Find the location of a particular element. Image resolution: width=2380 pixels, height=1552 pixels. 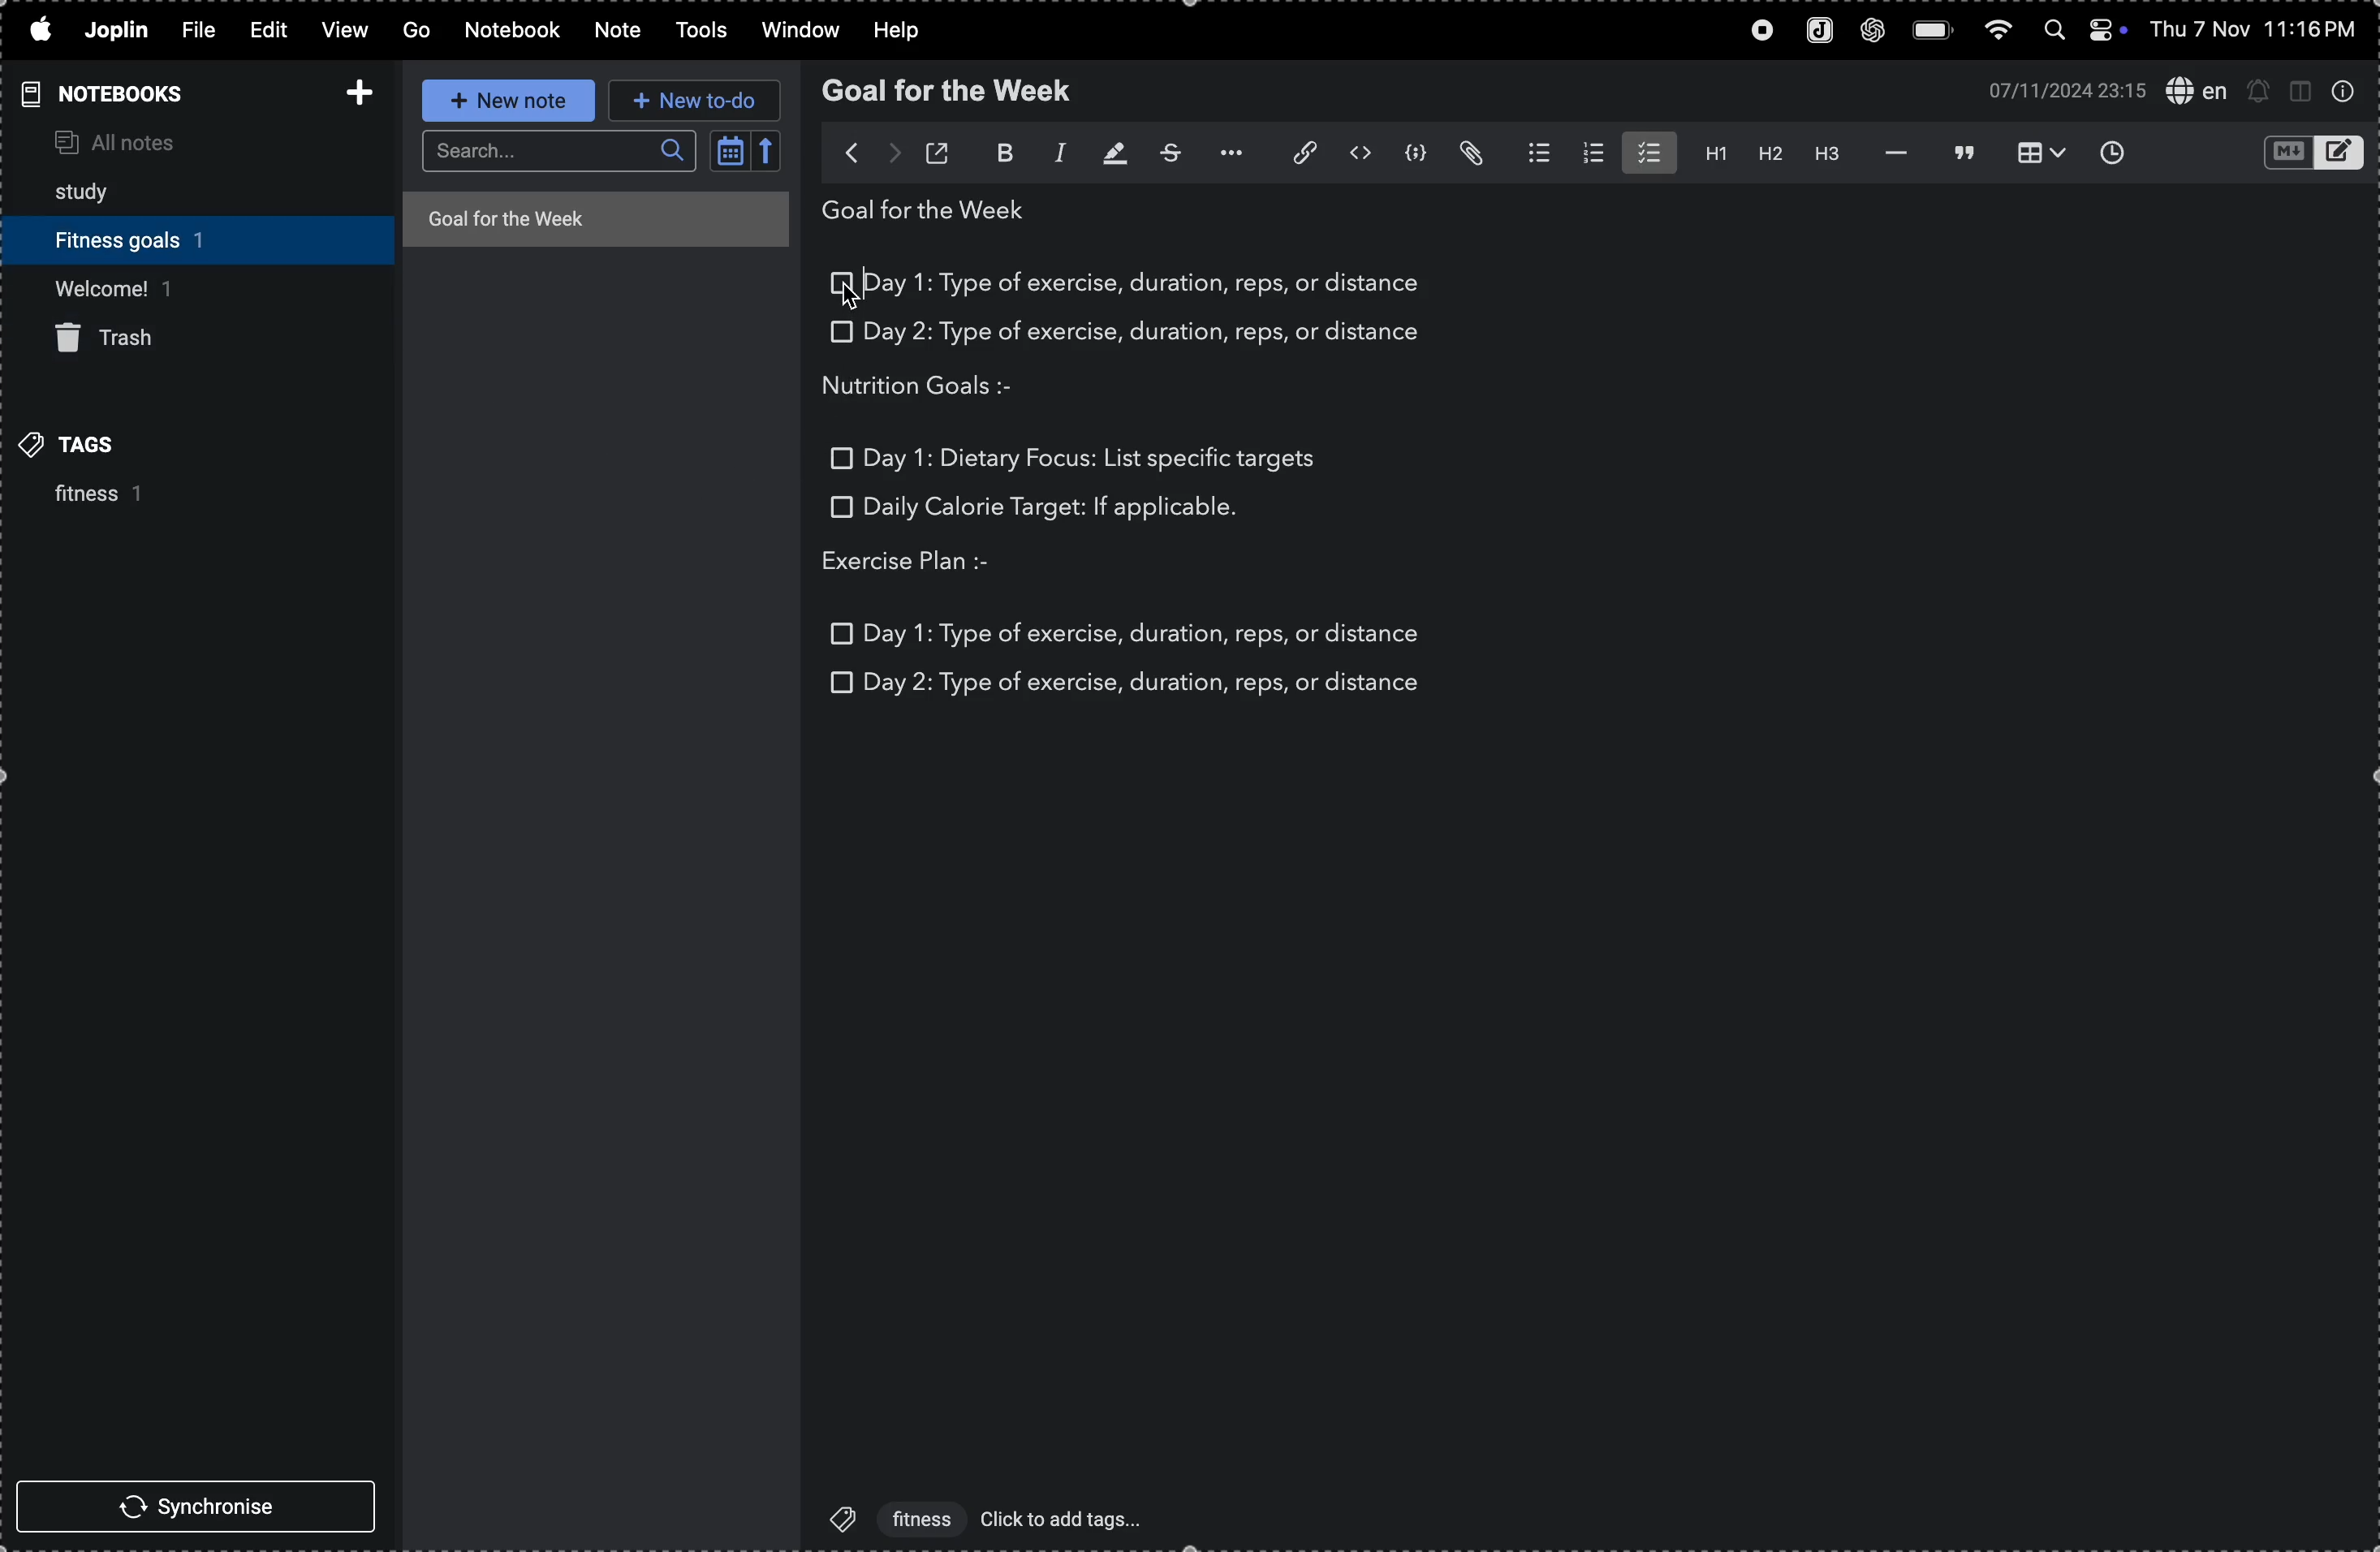

chatgpt is located at coordinates (1870, 31).